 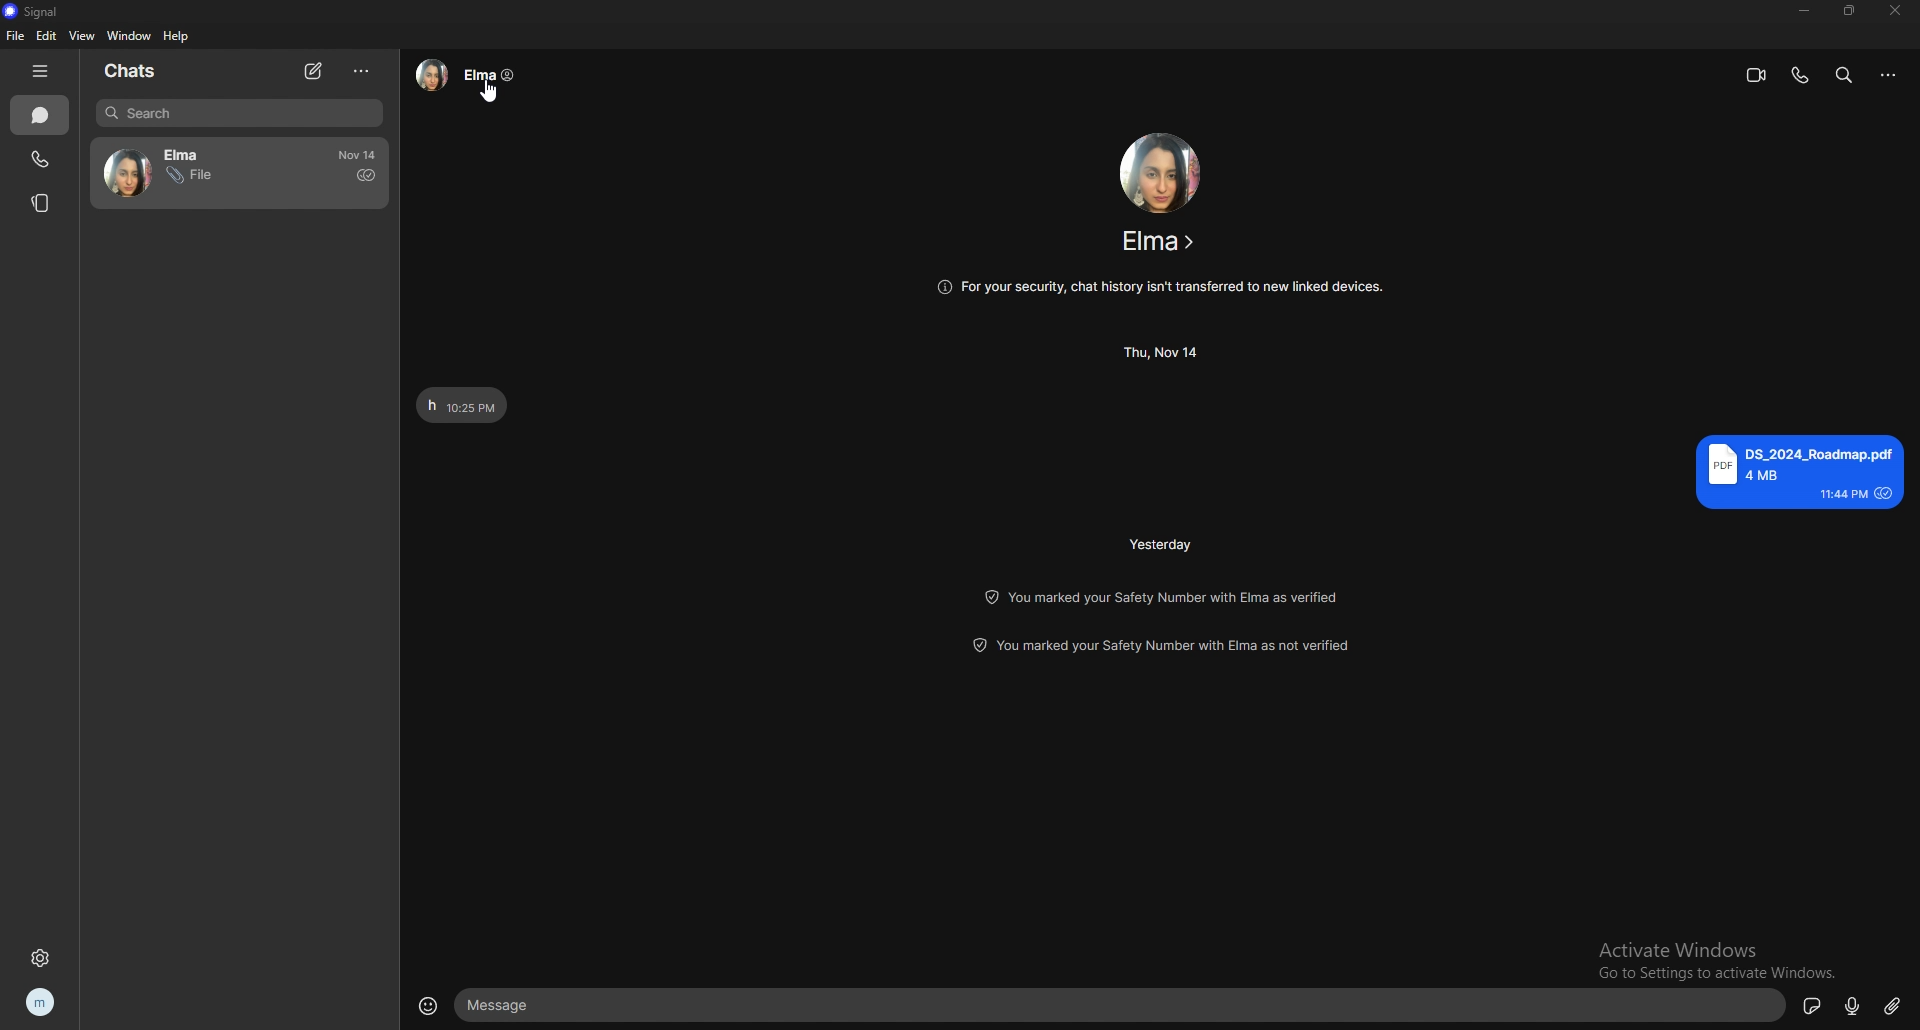 What do you see at coordinates (1813, 1005) in the screenshot?
I see `sticker` at bounding box center [1813, 1005].